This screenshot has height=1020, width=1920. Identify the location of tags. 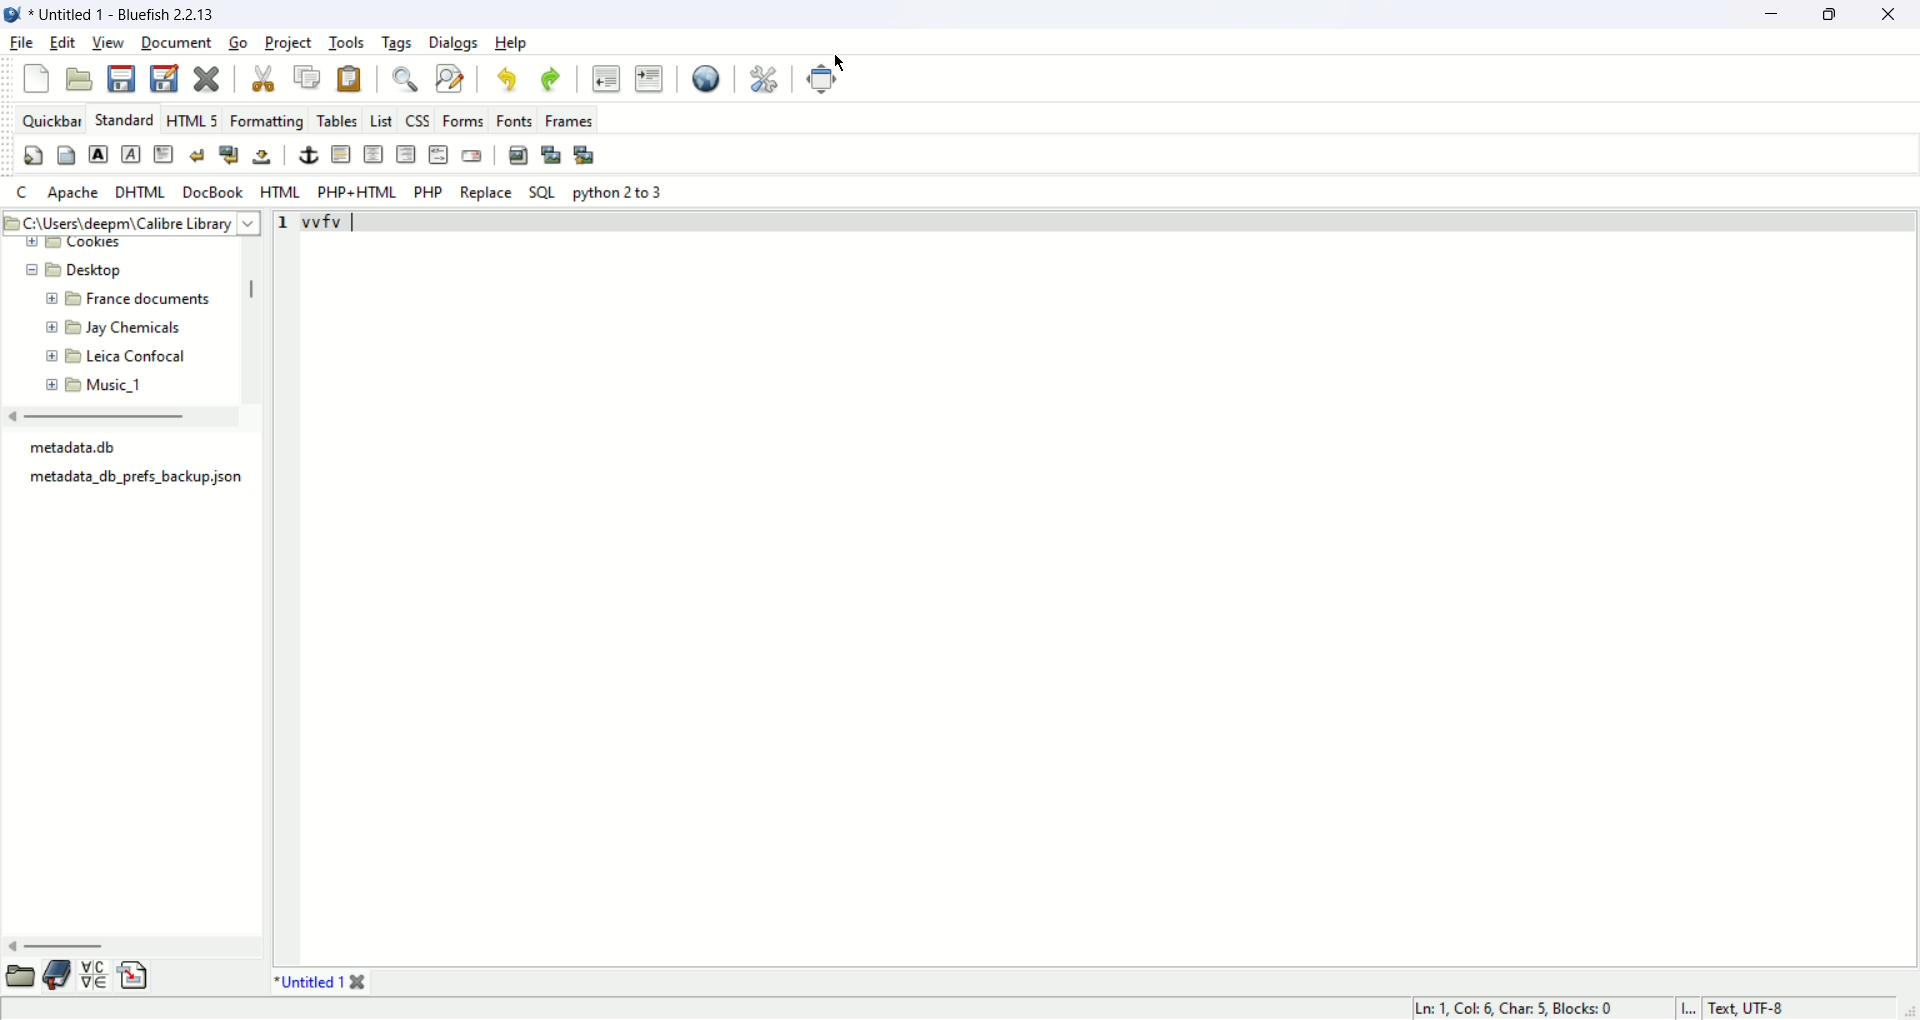
(394, 42).